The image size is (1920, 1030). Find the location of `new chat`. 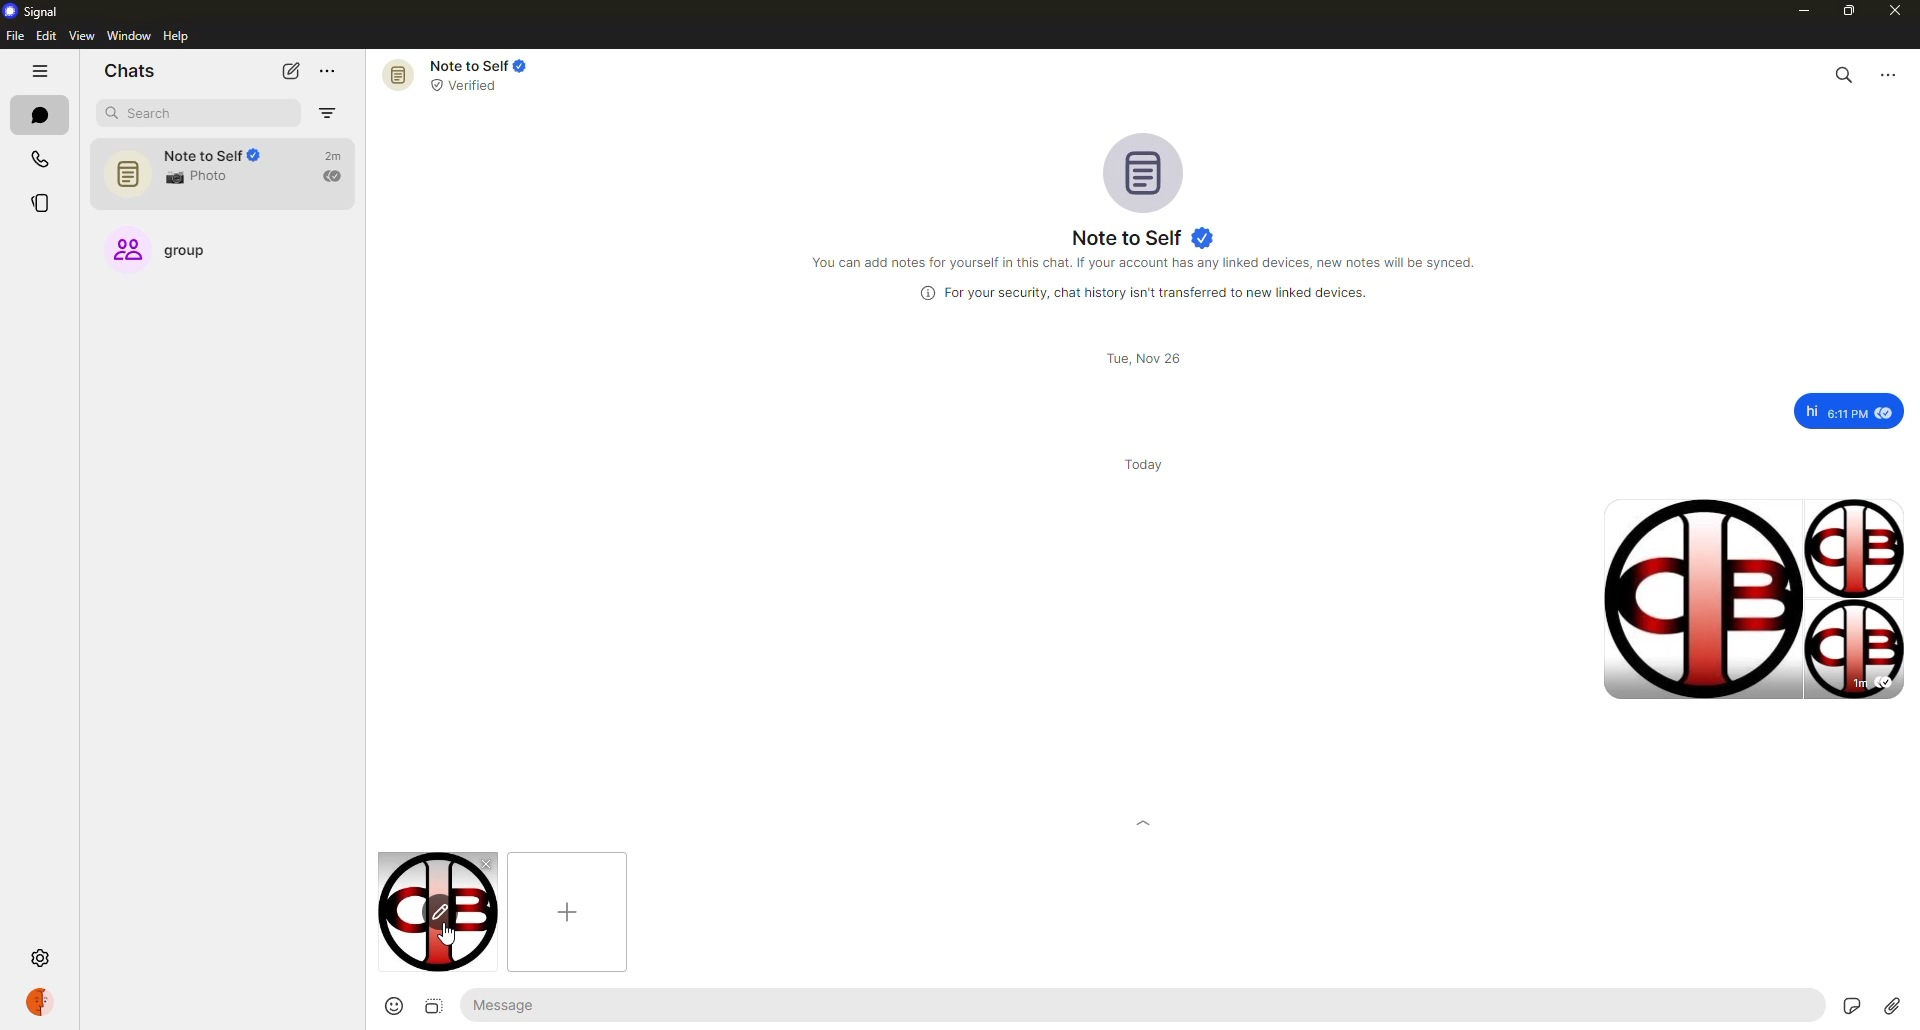

new chat is located at coordinates (291, 70).